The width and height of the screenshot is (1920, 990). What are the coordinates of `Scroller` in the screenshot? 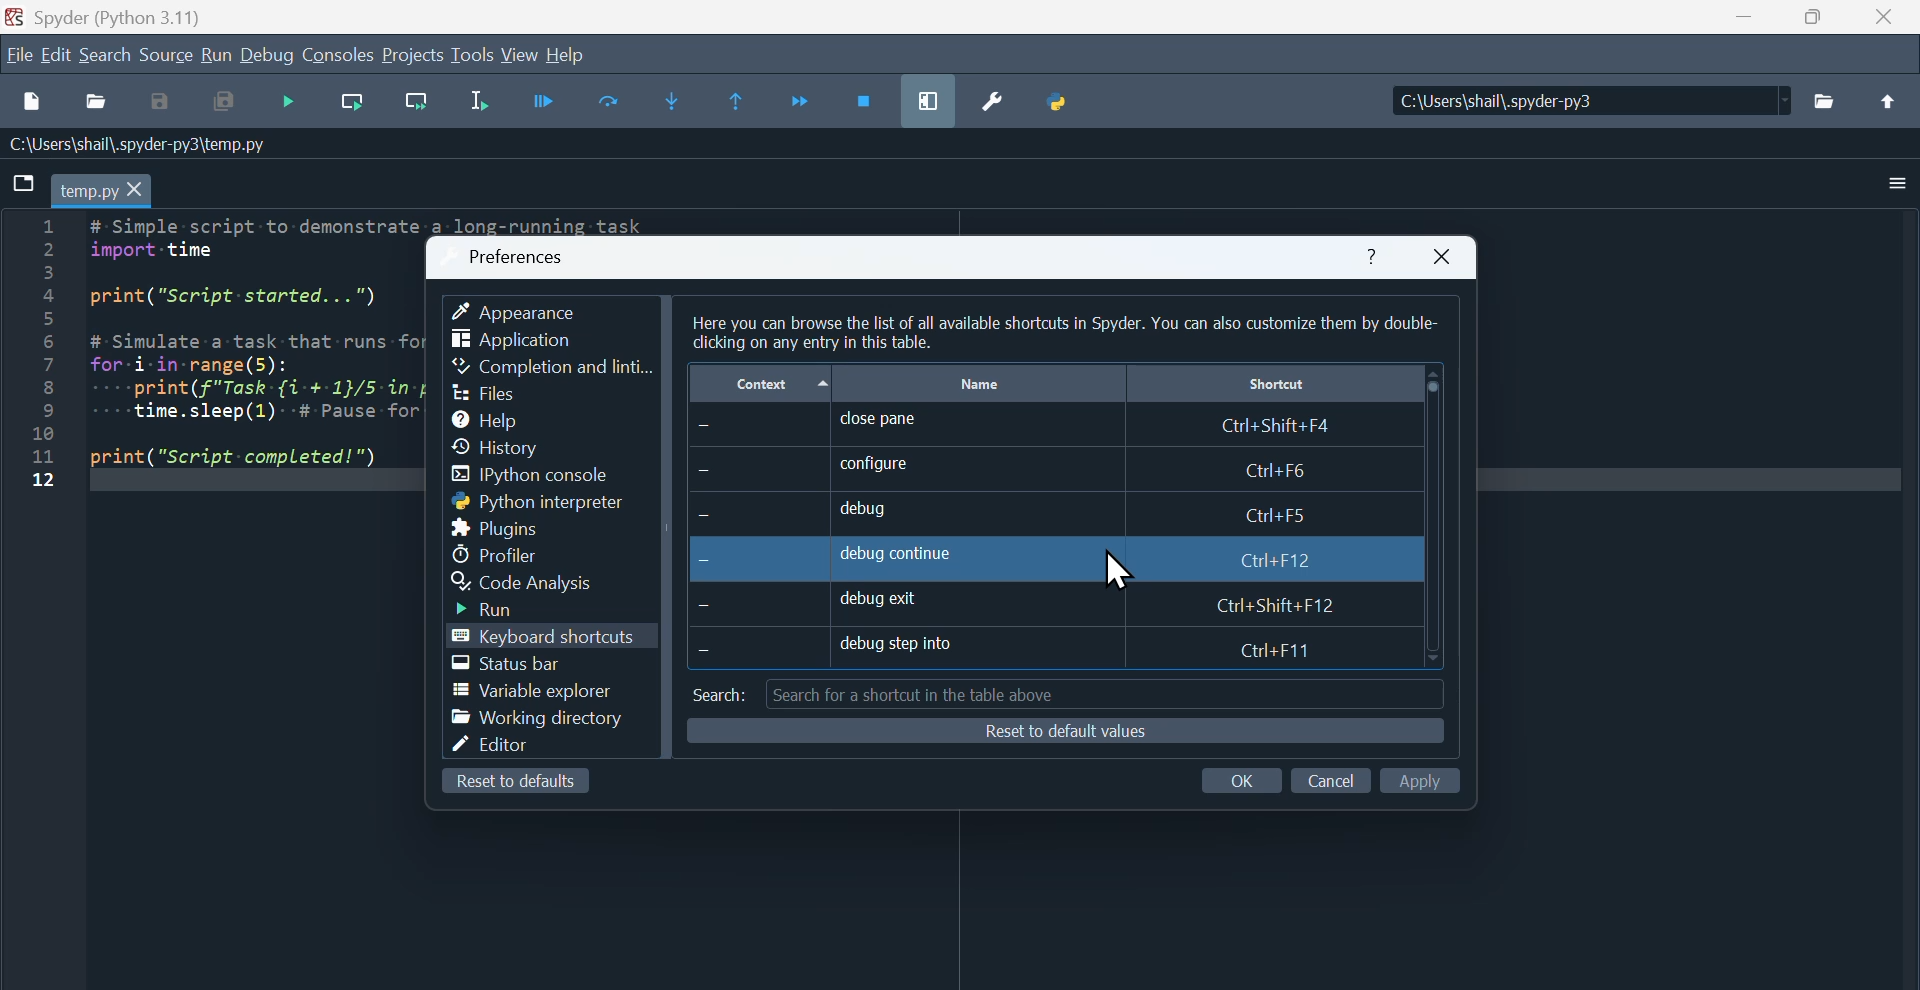 It's located at (1434, 516).